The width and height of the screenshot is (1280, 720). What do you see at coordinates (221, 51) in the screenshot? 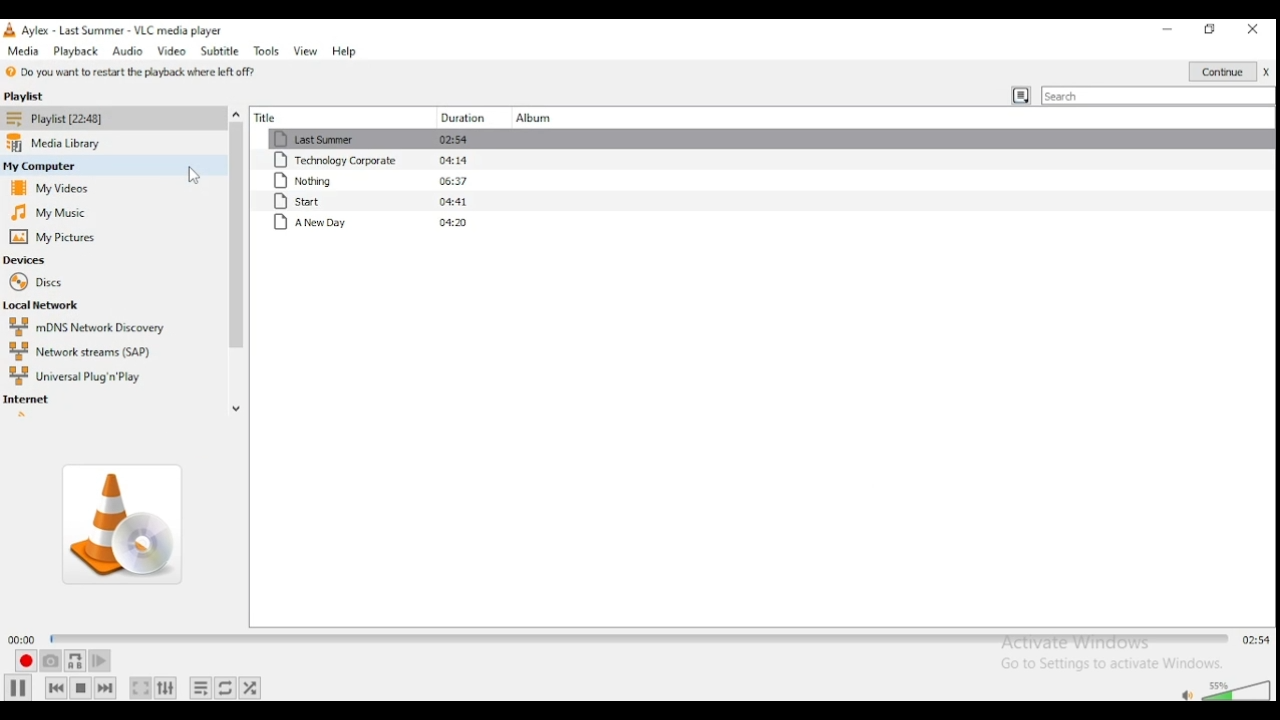
I see `subtitle` at bounding box center [221, 51].